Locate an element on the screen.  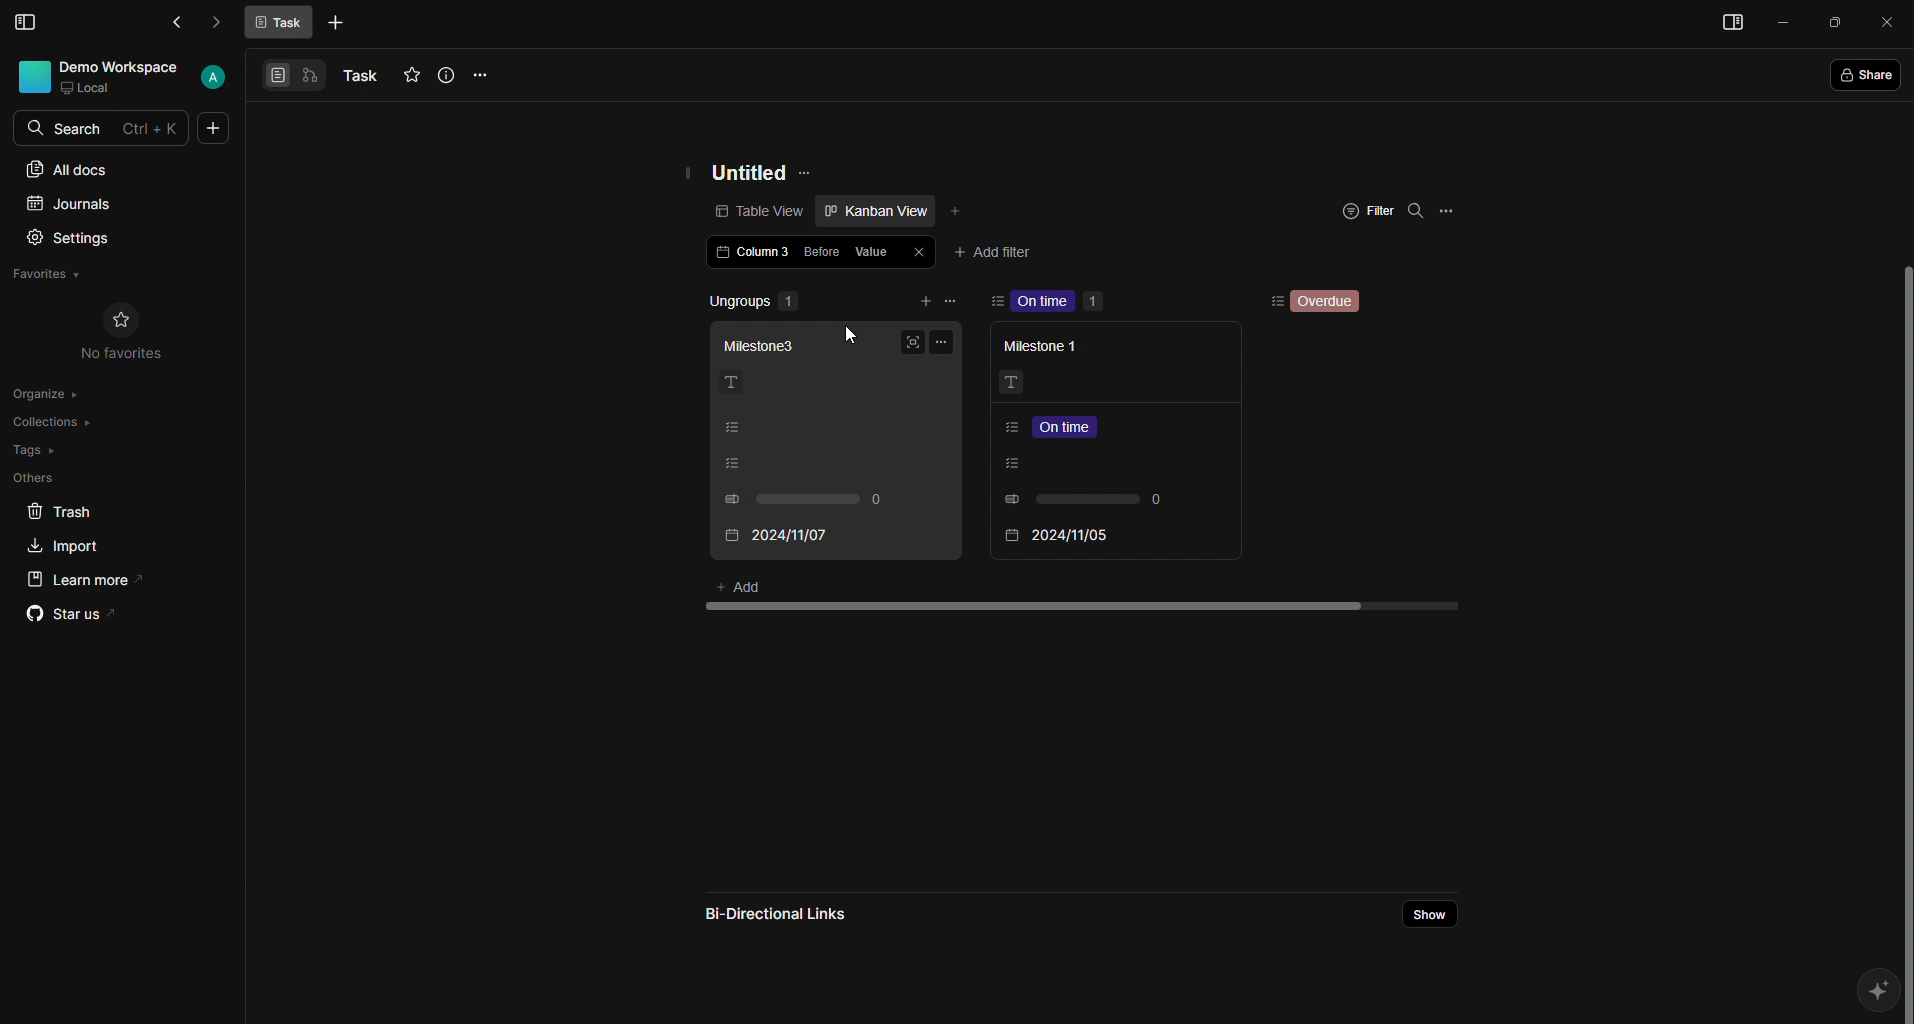
Untitled is located at coordinates (750, 169).